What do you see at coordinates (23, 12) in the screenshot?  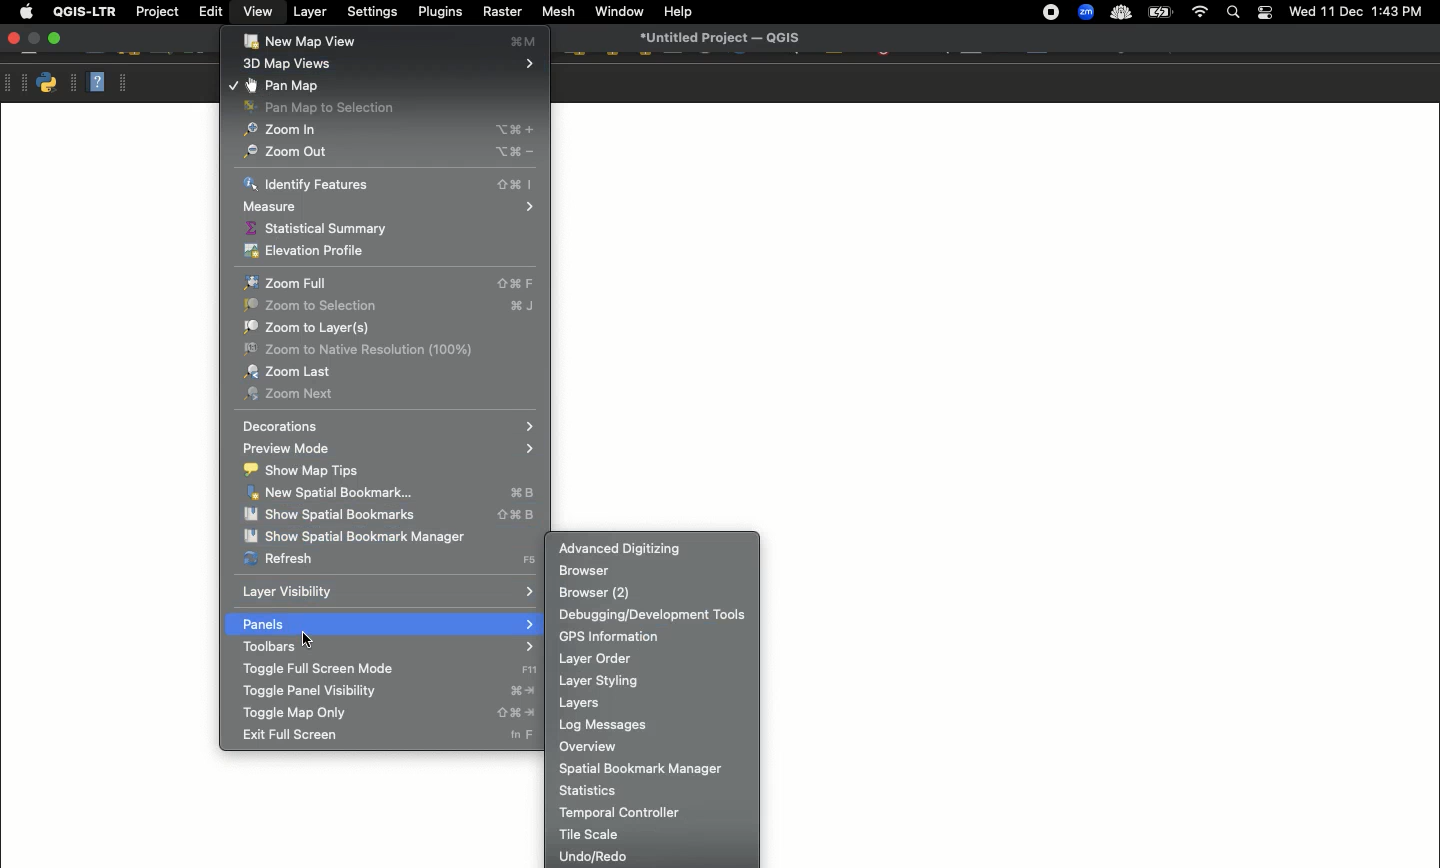 I see `Apple` at bounding box center [23, 12].